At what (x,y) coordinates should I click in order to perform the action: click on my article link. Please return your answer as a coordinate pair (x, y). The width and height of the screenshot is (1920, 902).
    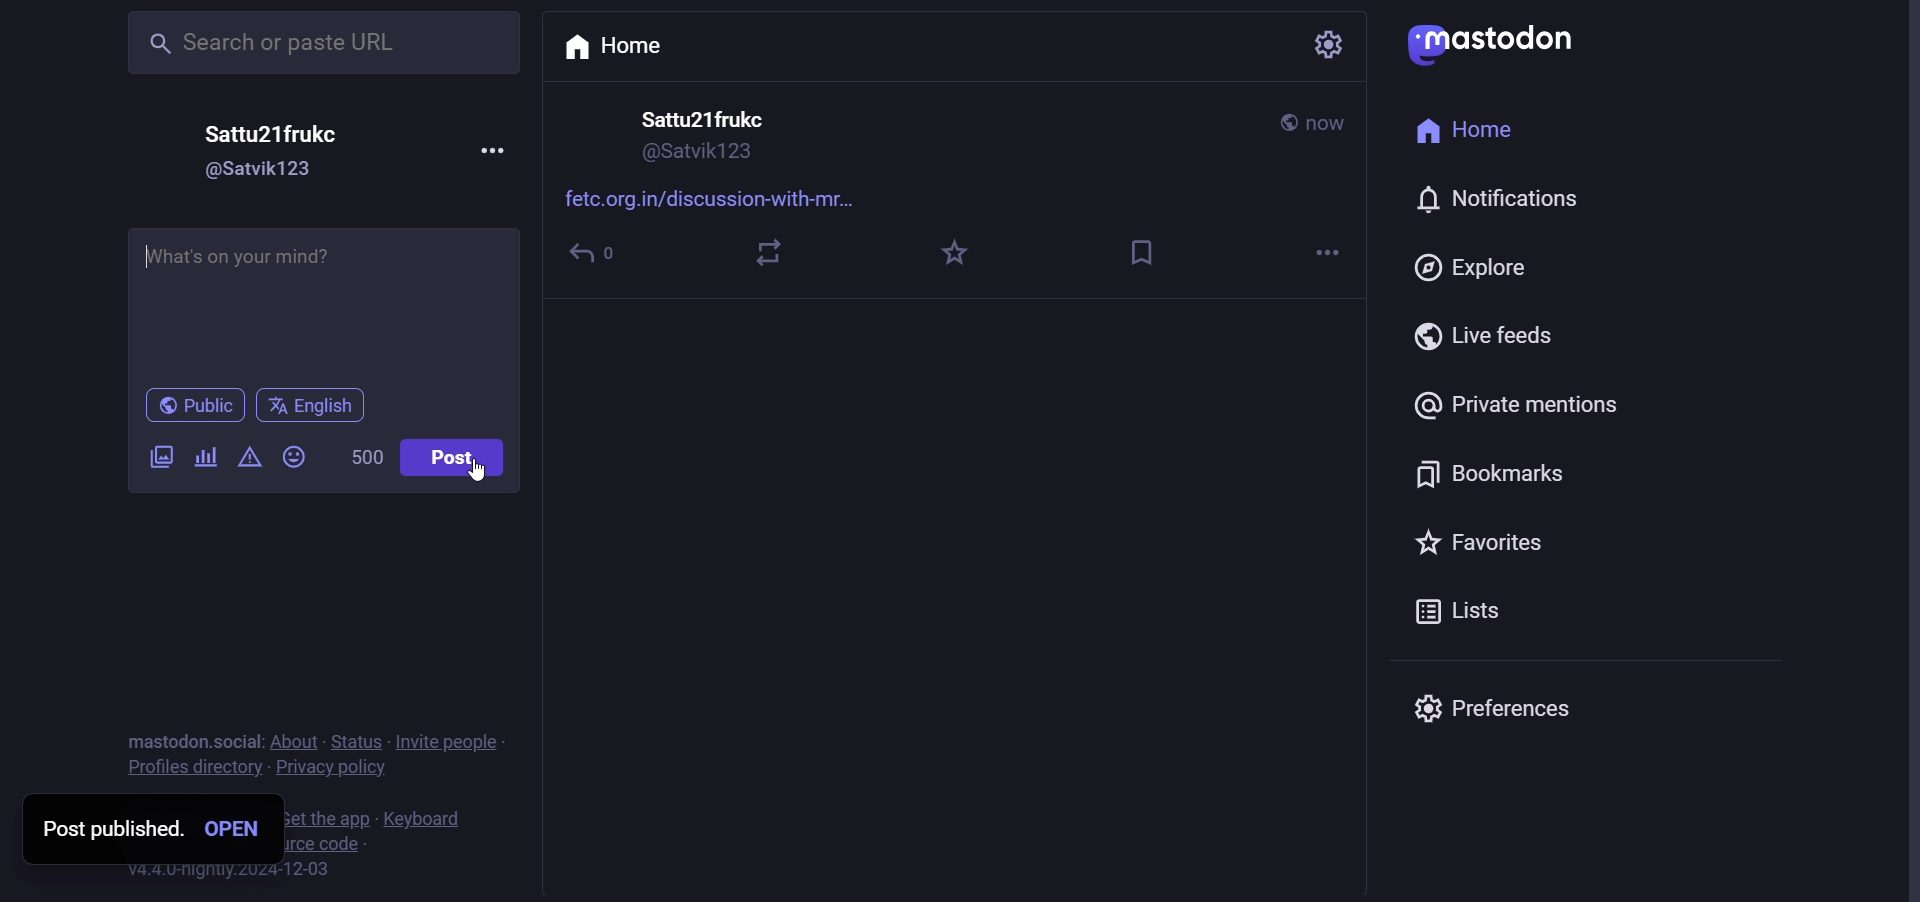
    Looking at the image, I should click on (323, 303).